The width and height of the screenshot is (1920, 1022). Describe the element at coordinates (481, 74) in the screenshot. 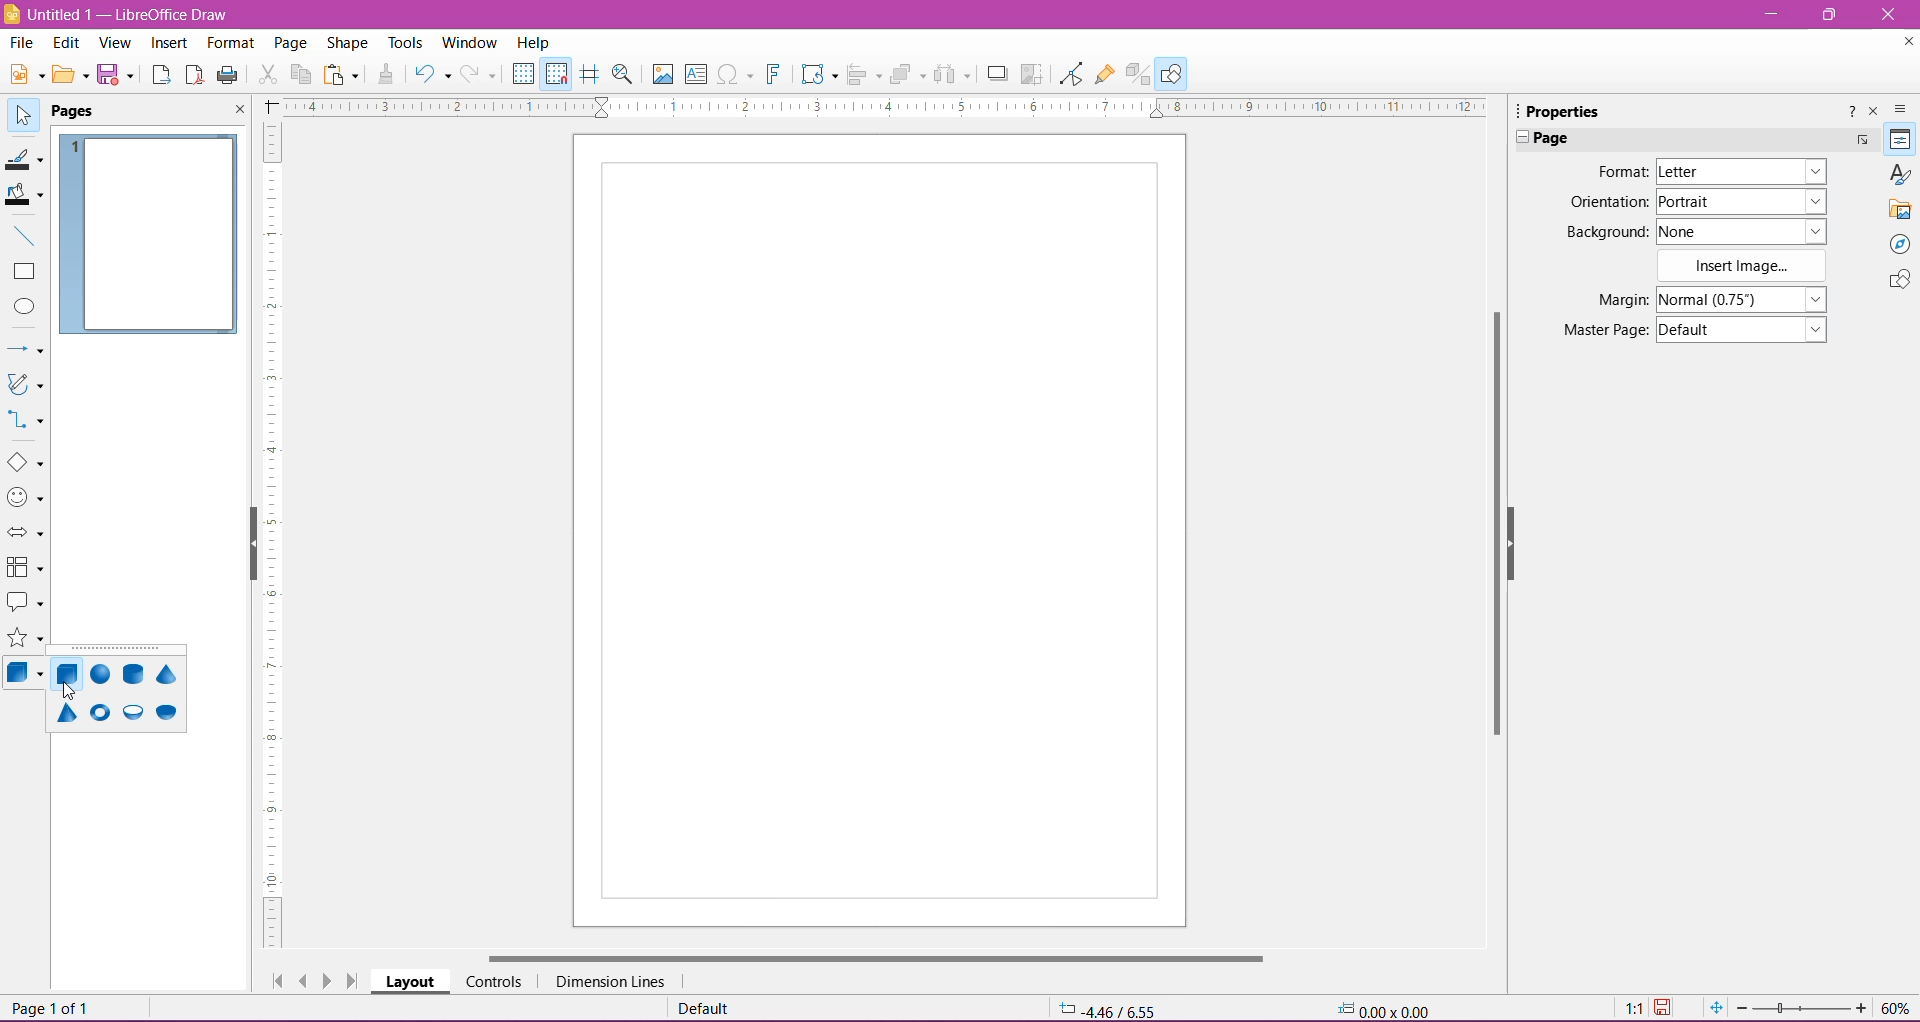

I see `` at that location.